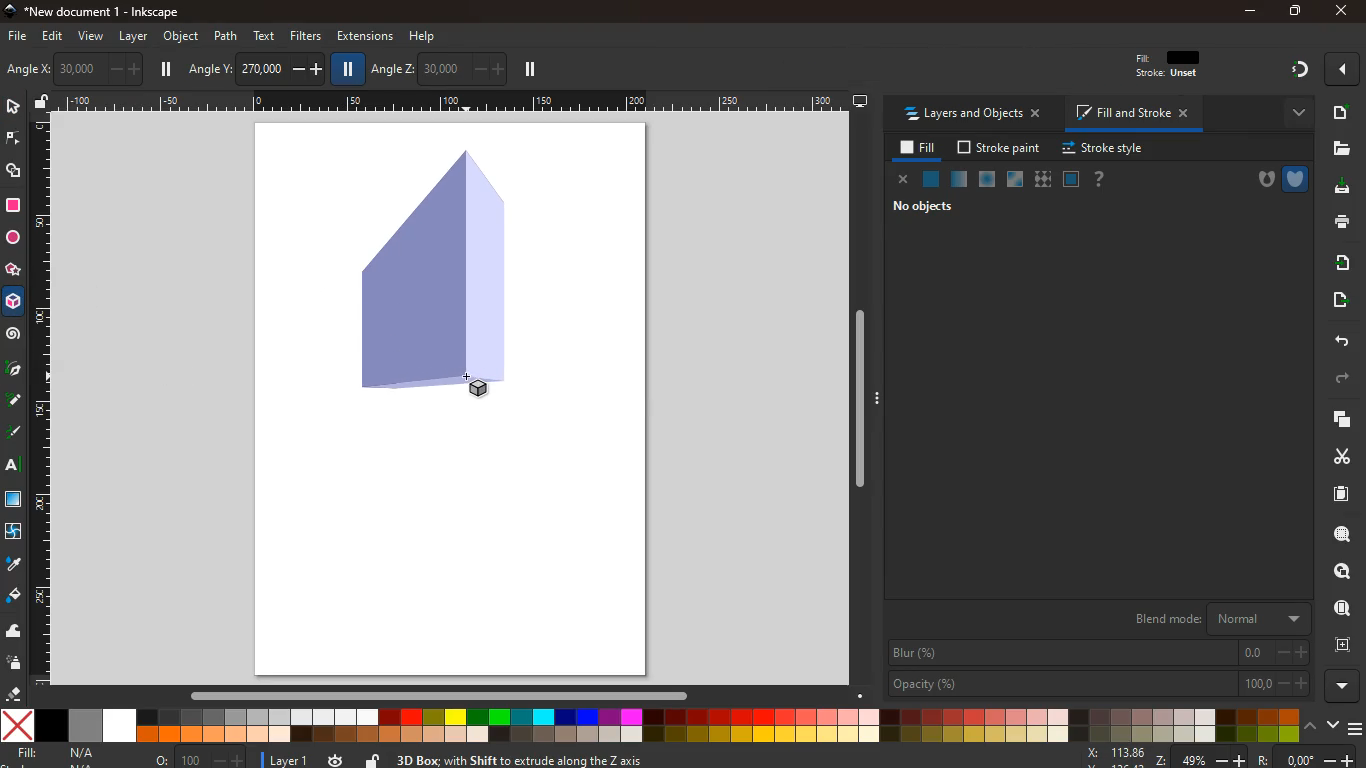 This screenshot has height=768, width=1366. What do you see at coordinates (429, 273) in the screenshot?
I see `3d polygon` at bounding box center [429, 273].